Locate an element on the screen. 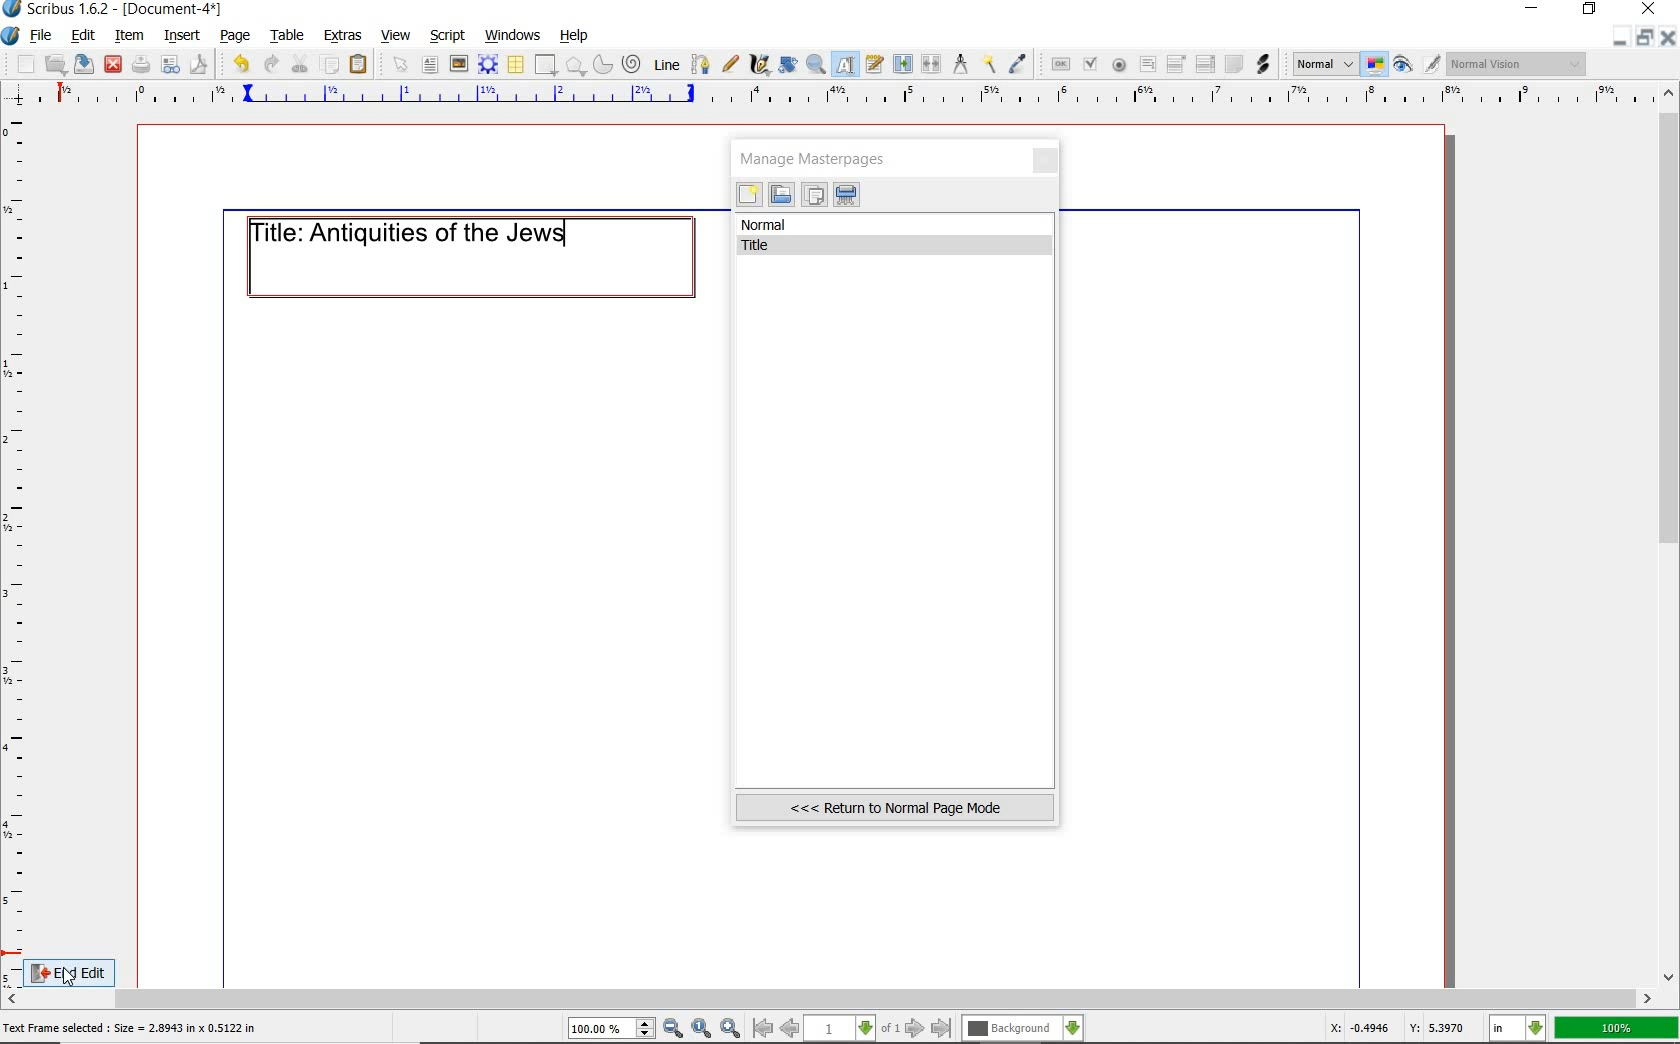  pdf combo box is located at coordinates (1177, 63).